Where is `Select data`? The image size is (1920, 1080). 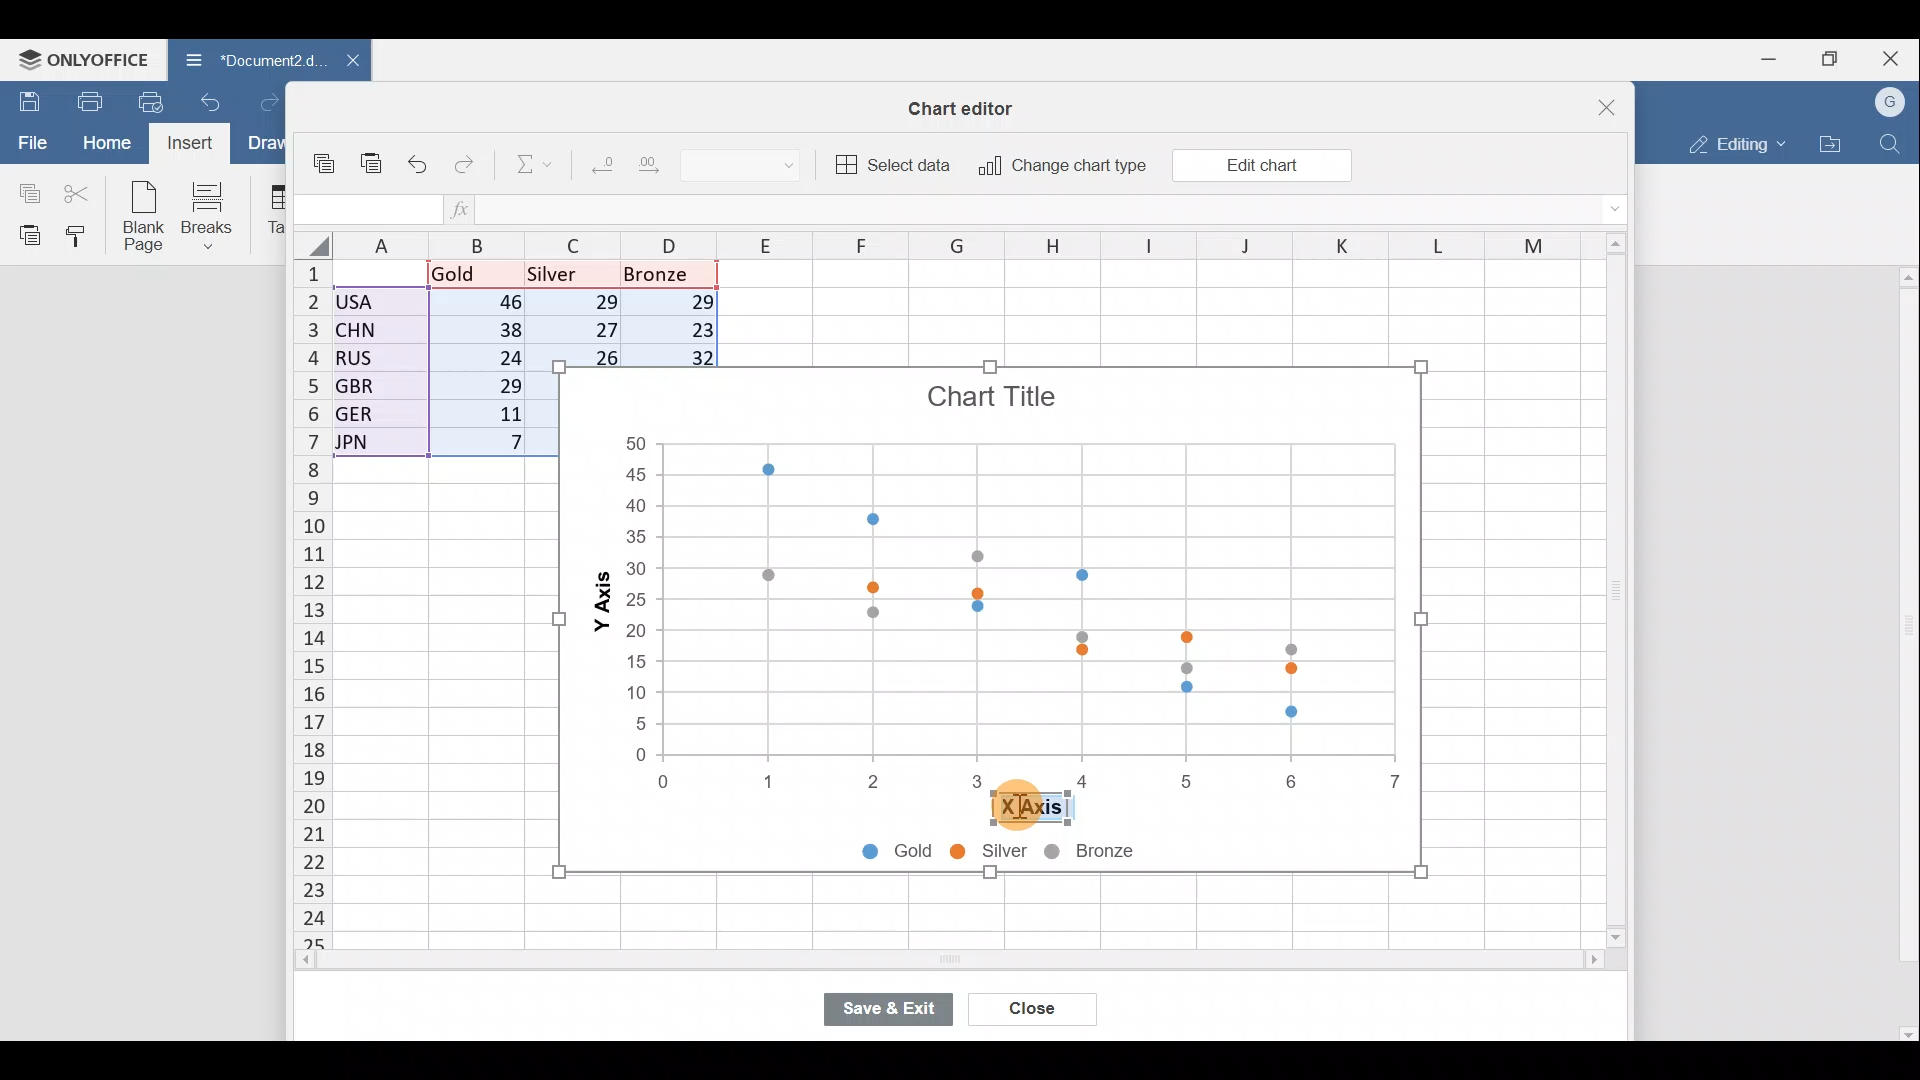 Select data is located at coordinates (895, 165).